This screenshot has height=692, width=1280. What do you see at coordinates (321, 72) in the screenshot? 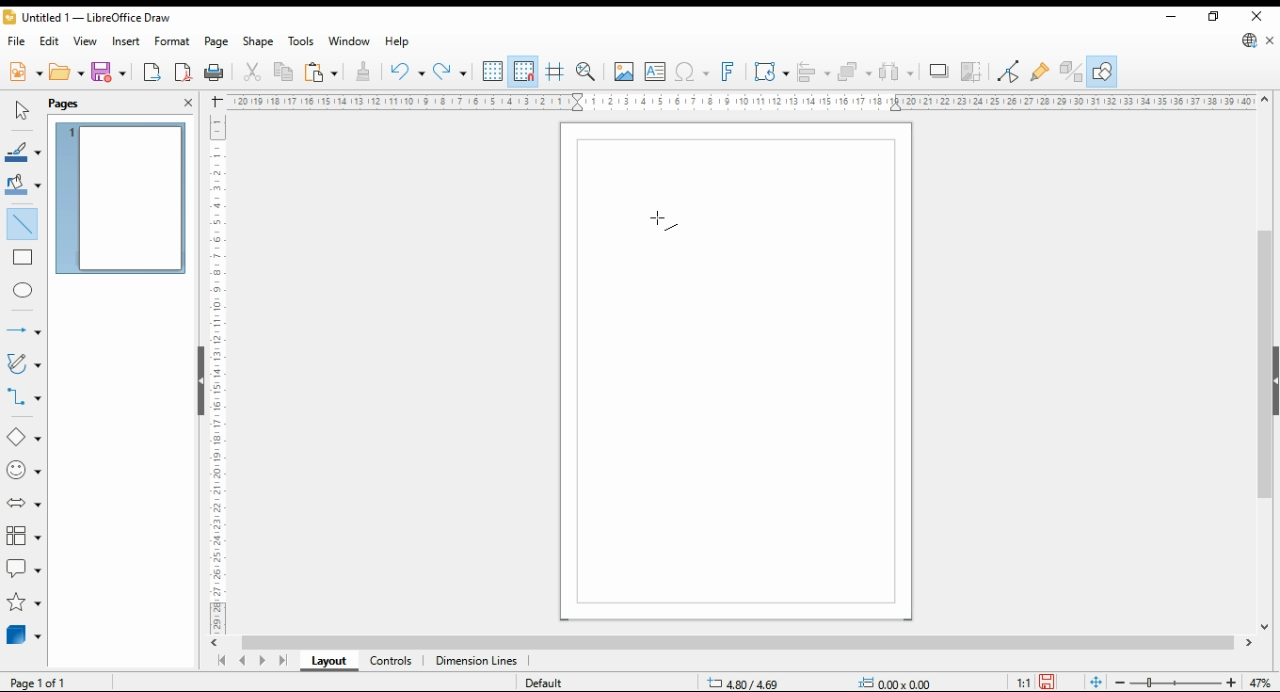
I see `paste` at bounding box center [321, 72].